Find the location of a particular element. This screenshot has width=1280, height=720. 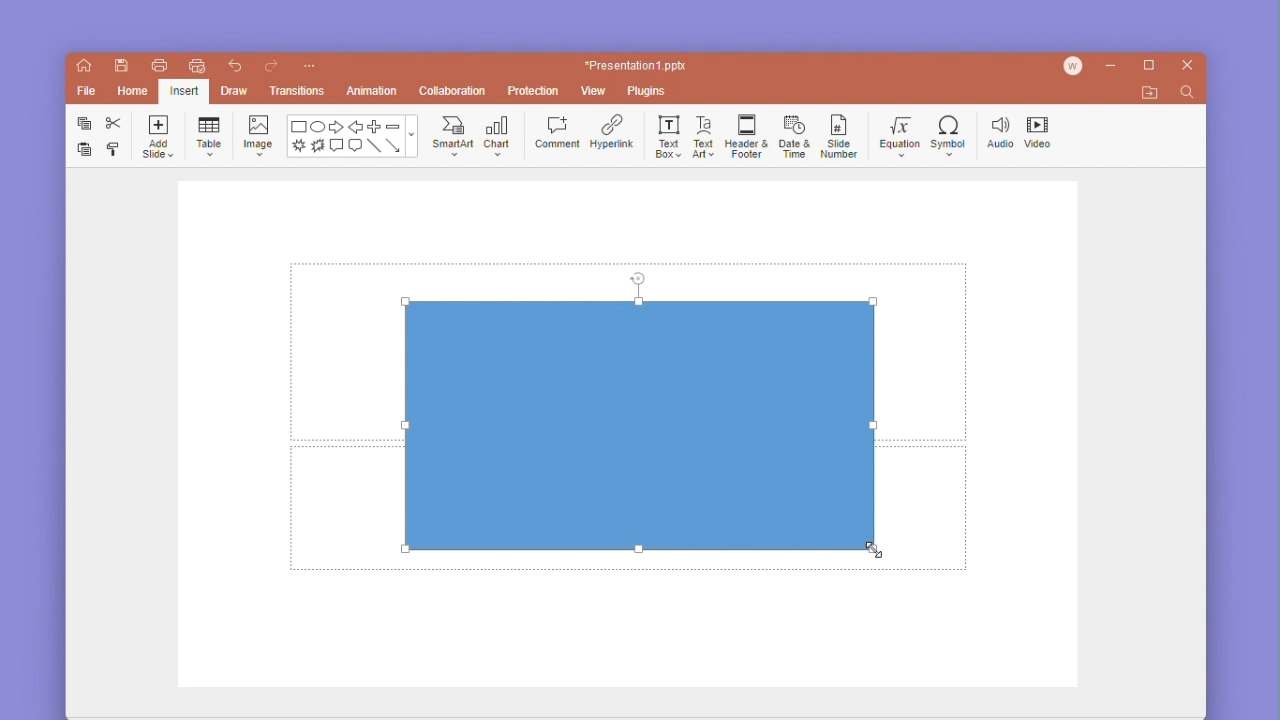

*Presentation1 ppt is located at coordinates (636, 65).